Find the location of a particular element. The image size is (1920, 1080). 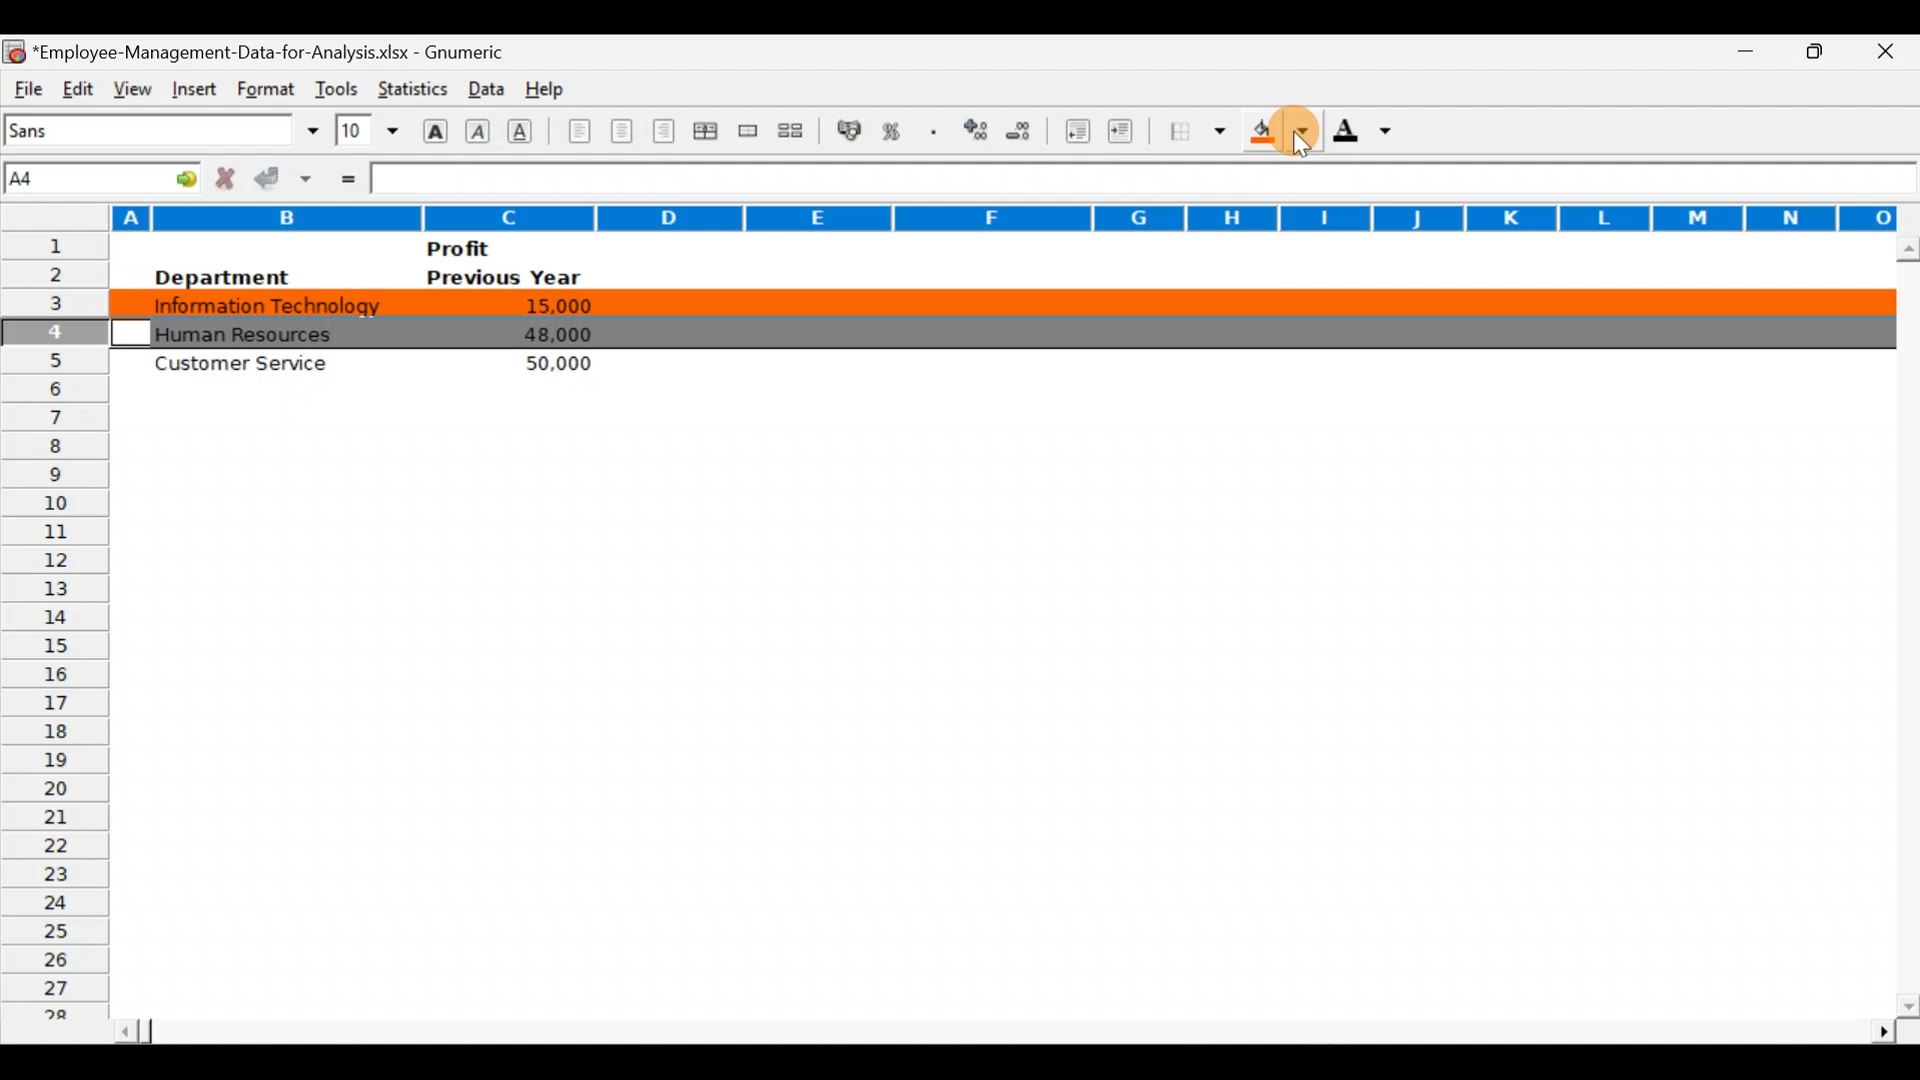

Background is located at coordinates (1278, 137).